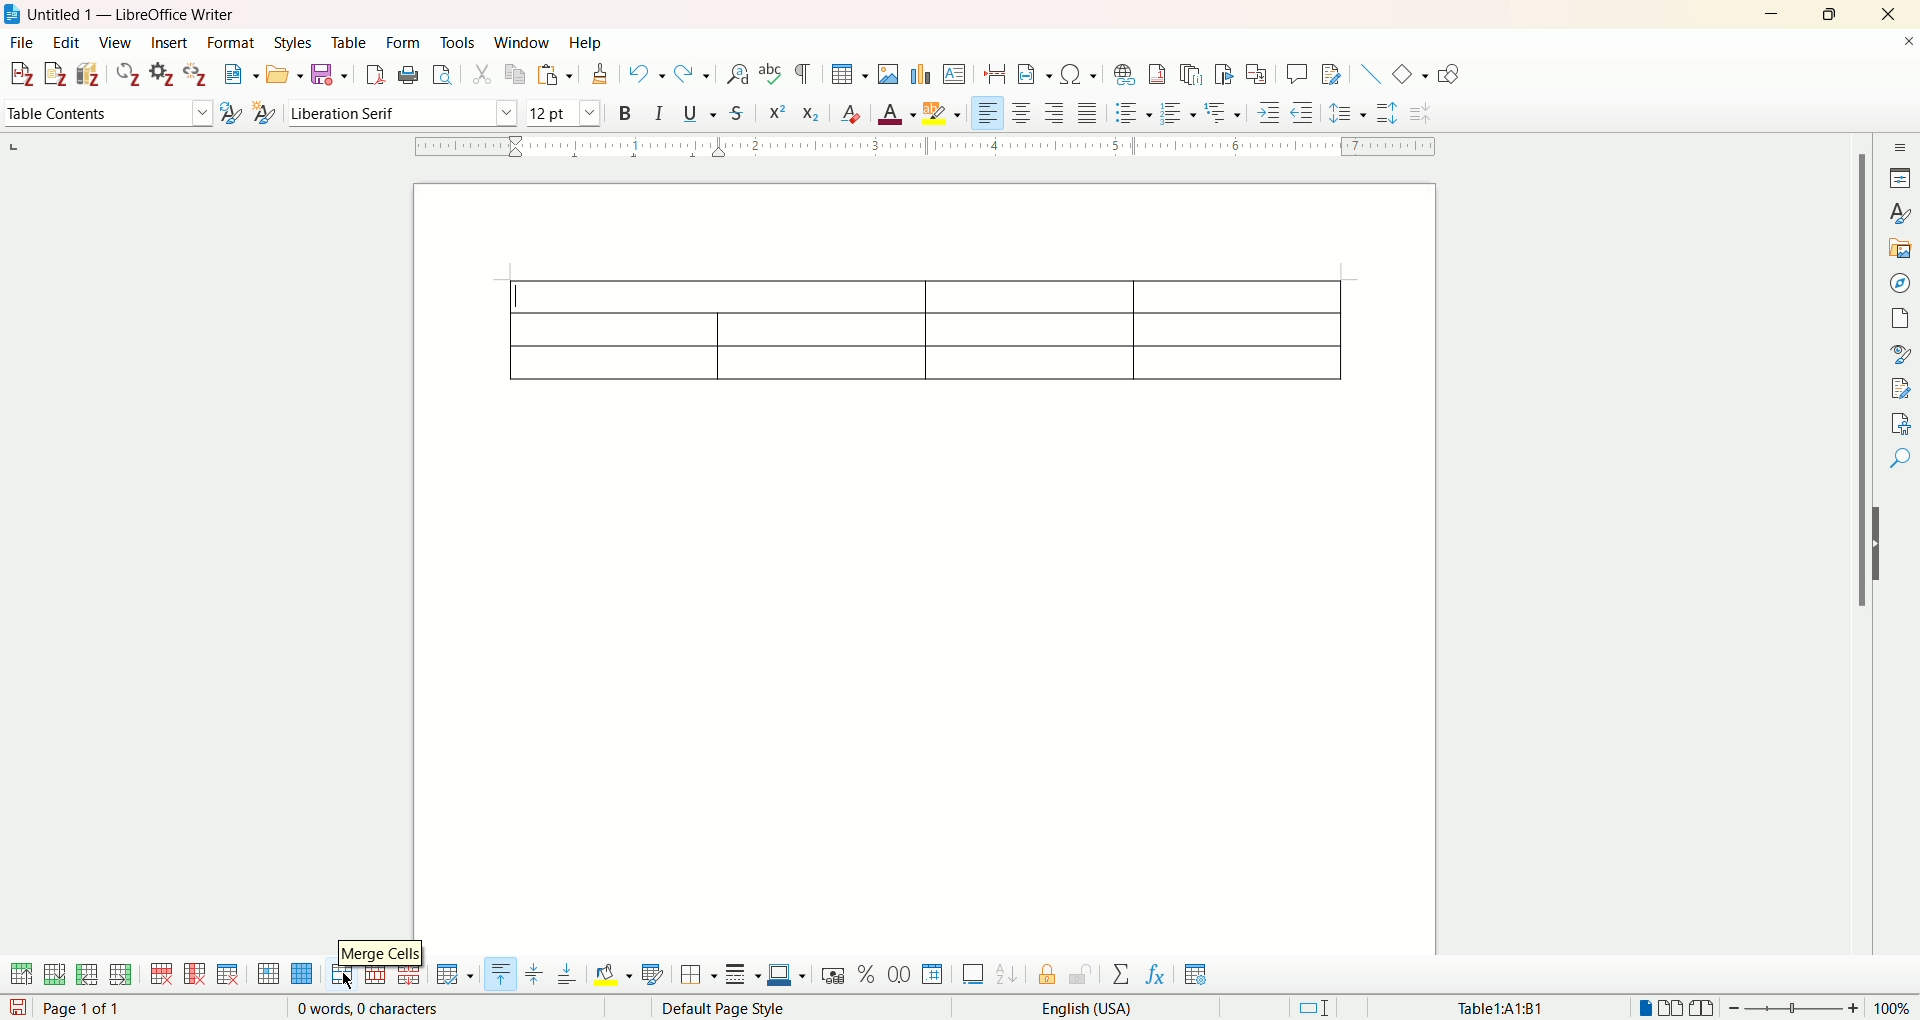  Describe the element at coordinates (402, 40) in the screenshot. I see `form` at that location.